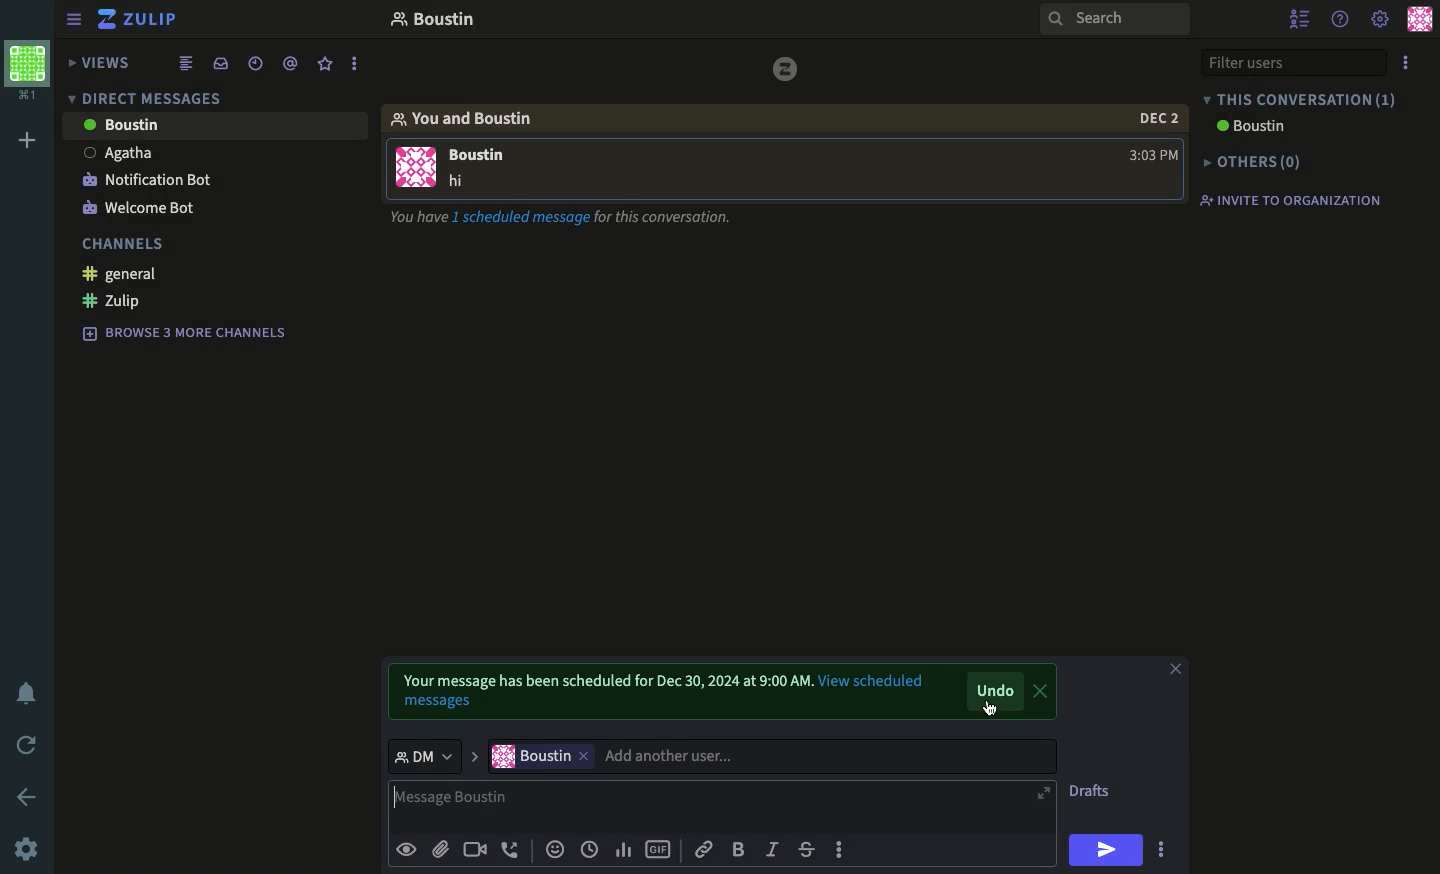  I want to click on zulip, so click(117, 300).